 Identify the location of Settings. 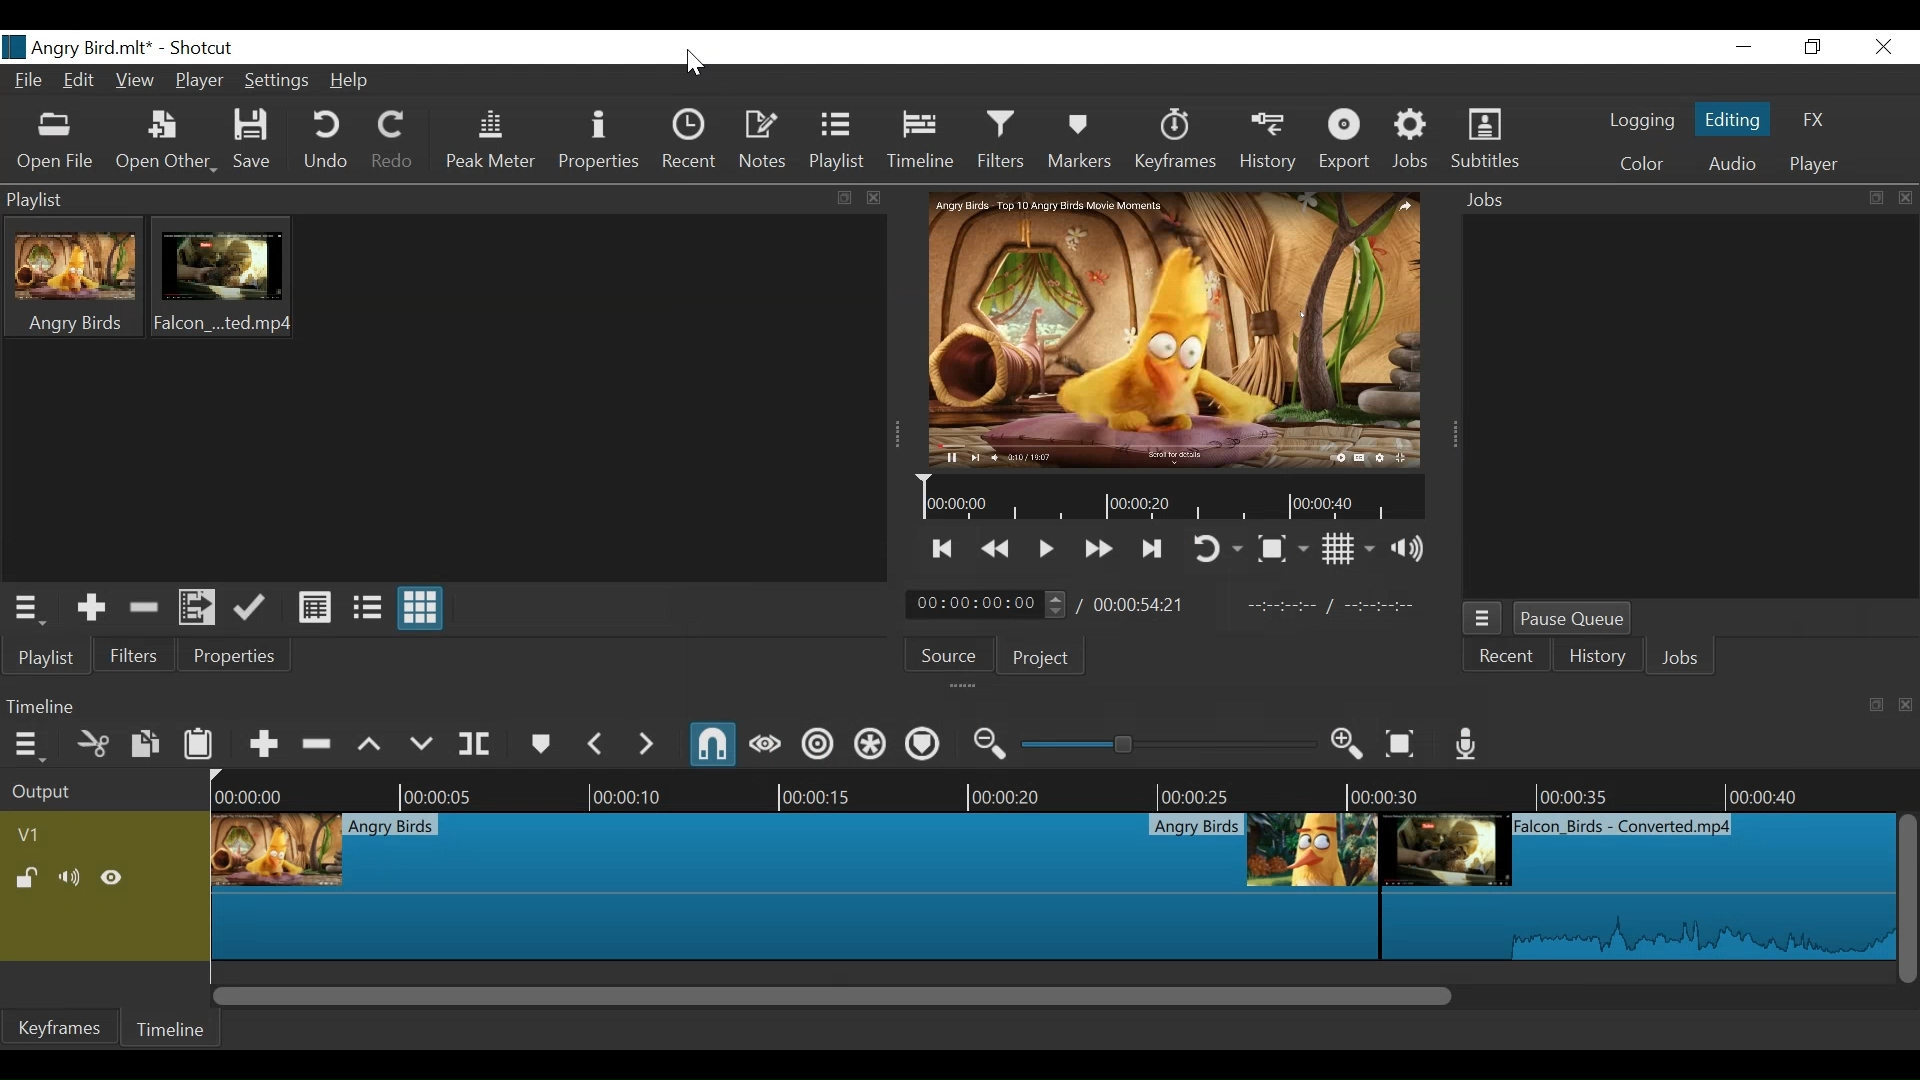
(280, 80).